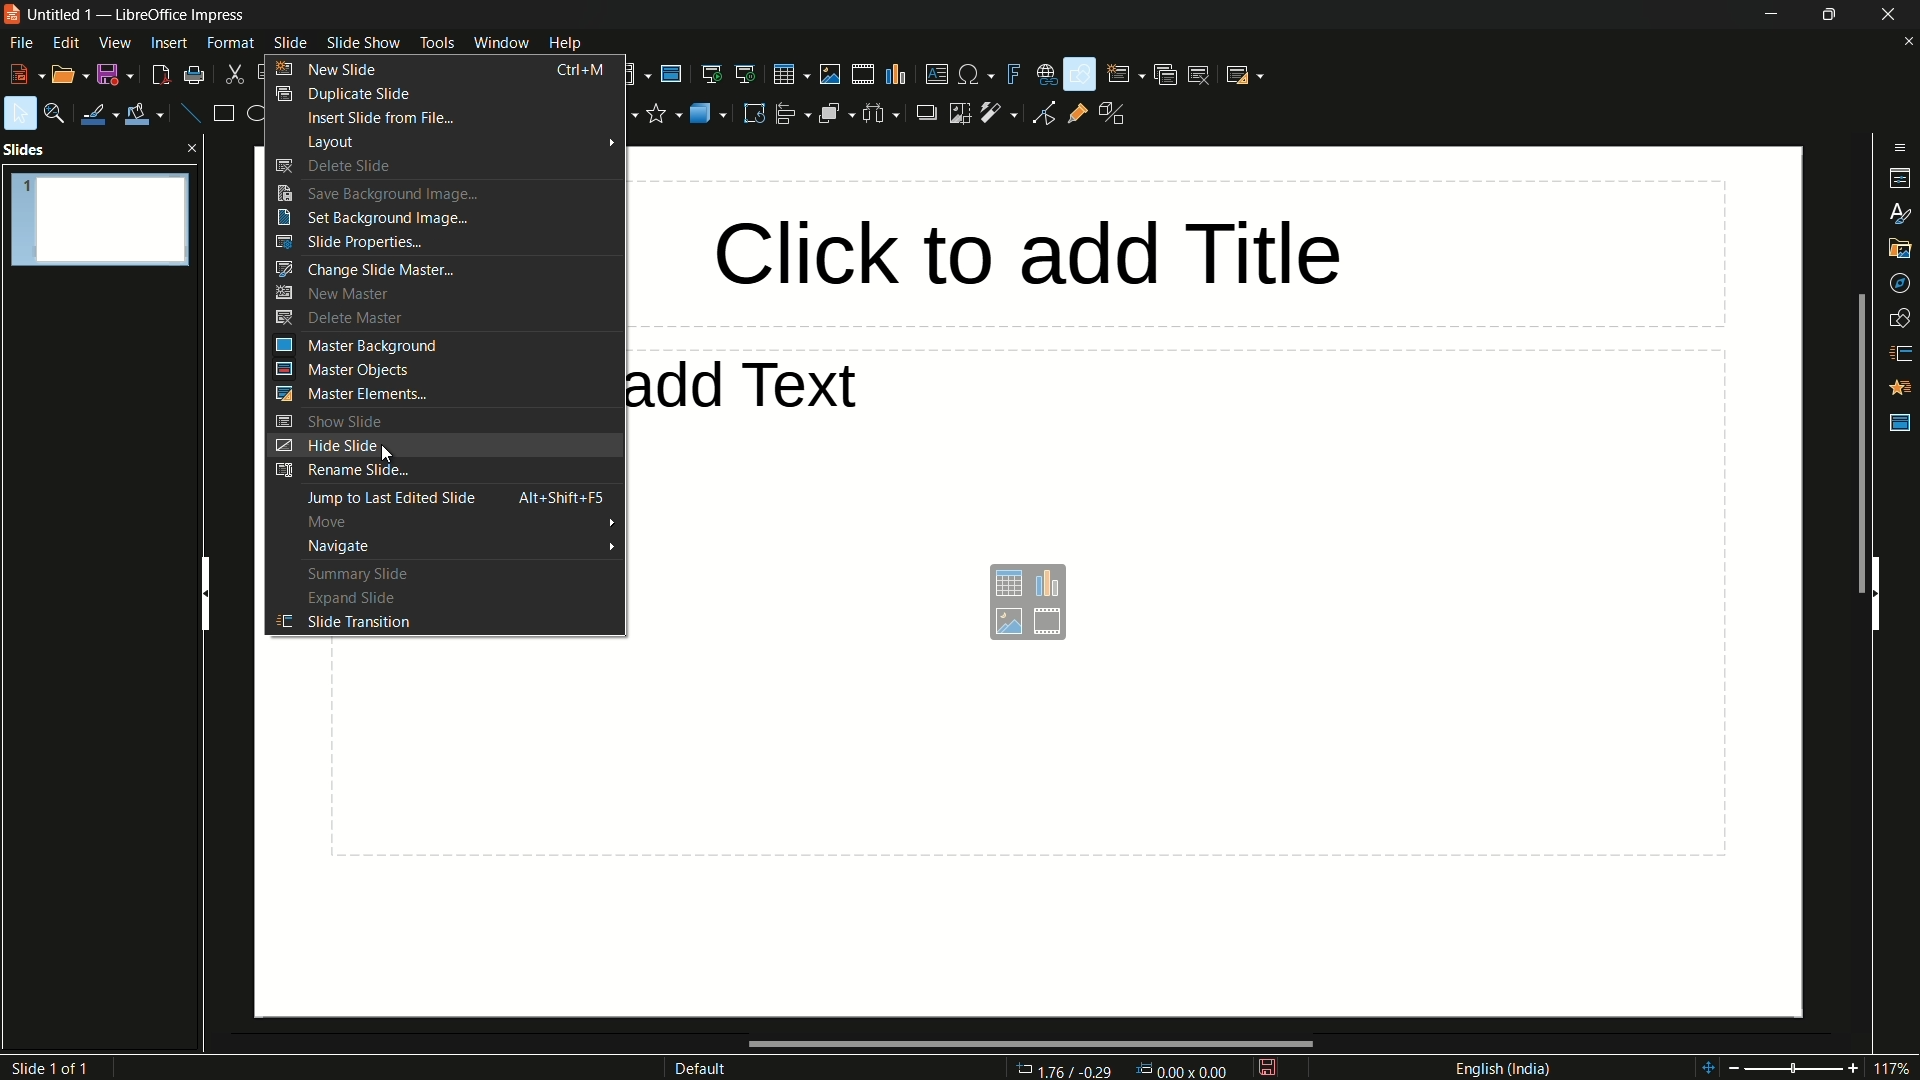 This screenshot has height=1080, width=1920. Describe the element at coordinates (1507, 1068) in the screenshot. I see `language` at that location.